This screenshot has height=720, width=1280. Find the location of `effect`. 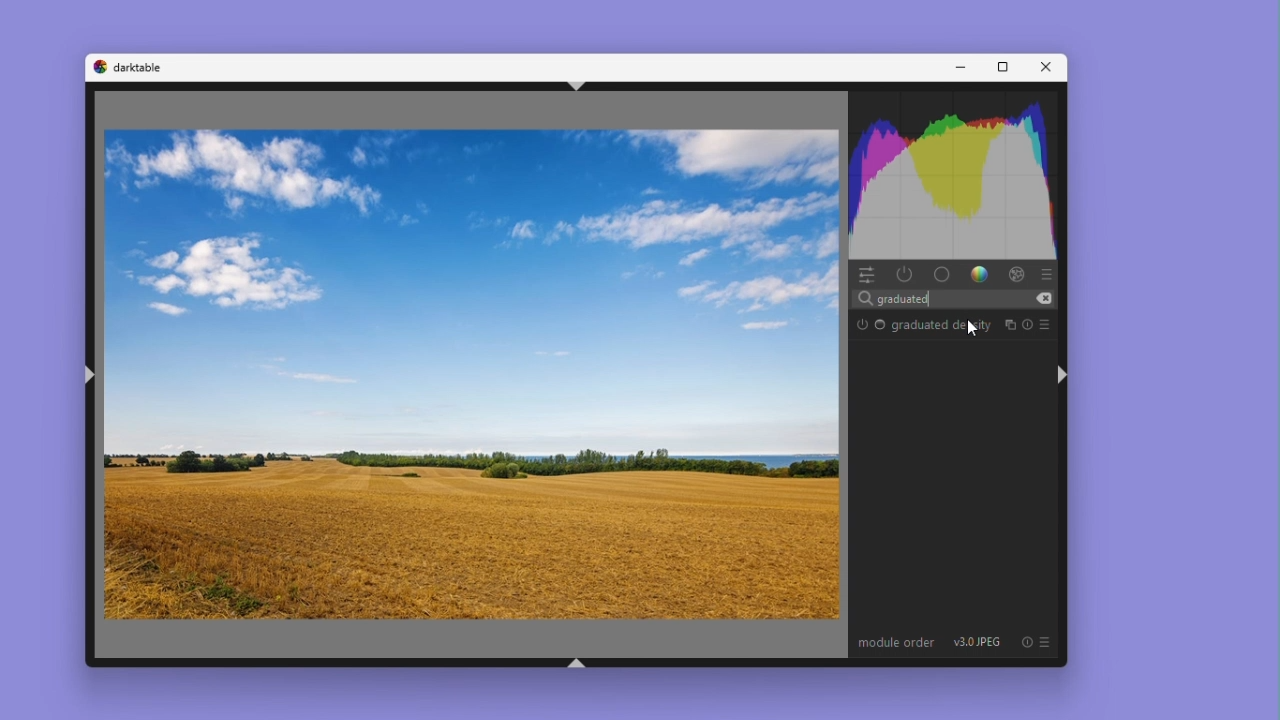

effect is located at coordinates (1016, 273).